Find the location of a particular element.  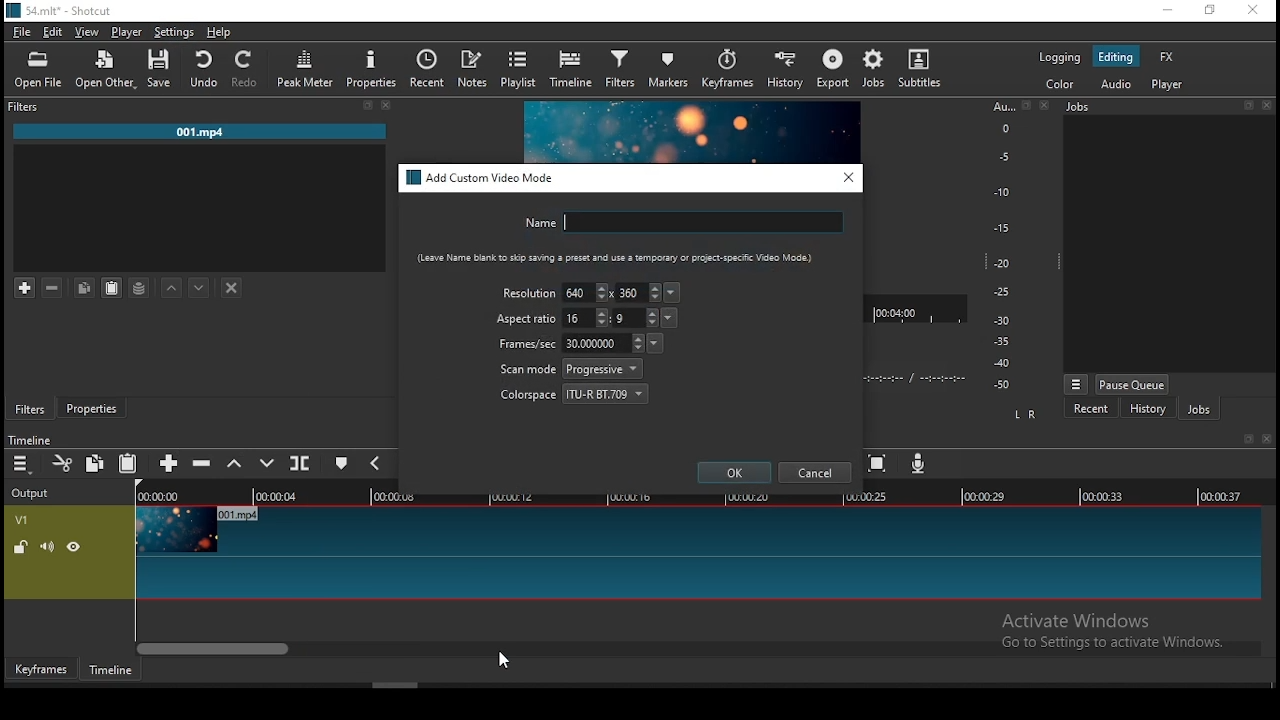

close is located at coordinates (387, 105).